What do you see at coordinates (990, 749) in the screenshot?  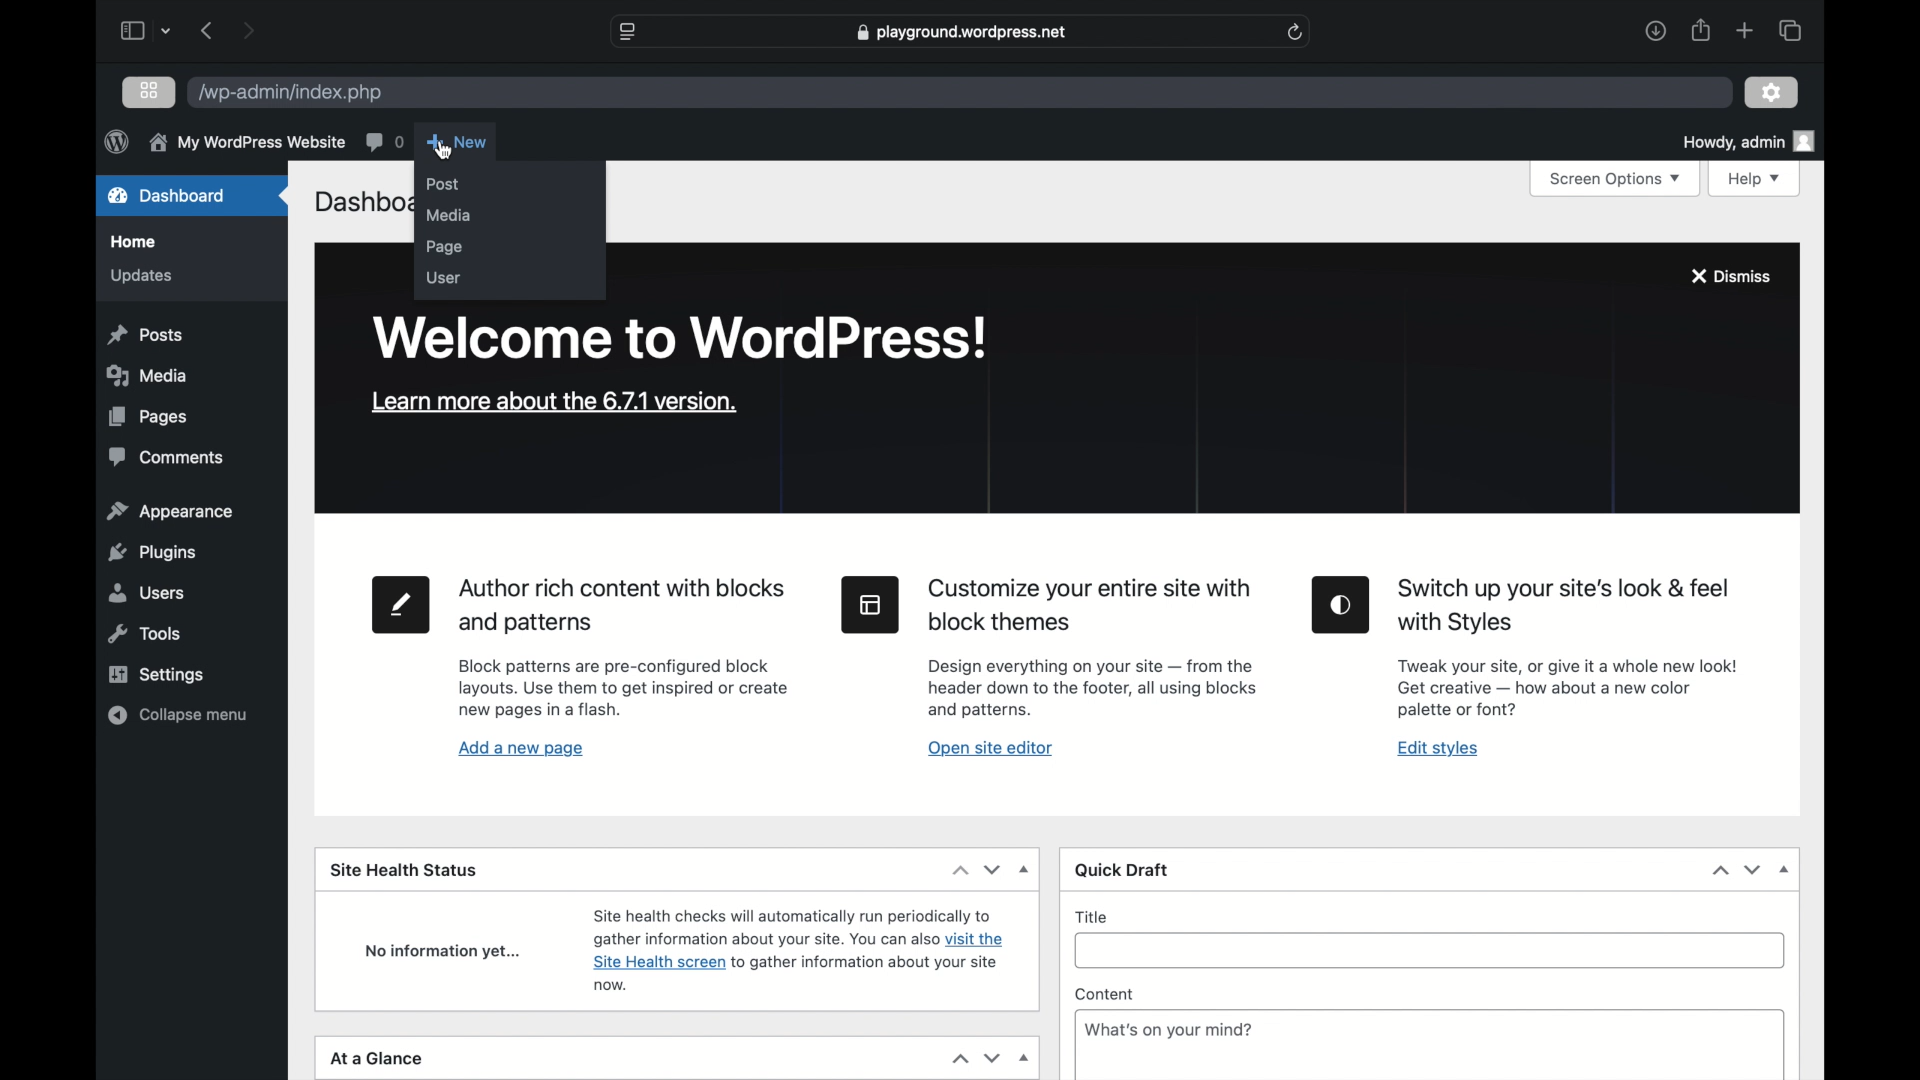 I see `open site editor` at bounding box center [990, 749].